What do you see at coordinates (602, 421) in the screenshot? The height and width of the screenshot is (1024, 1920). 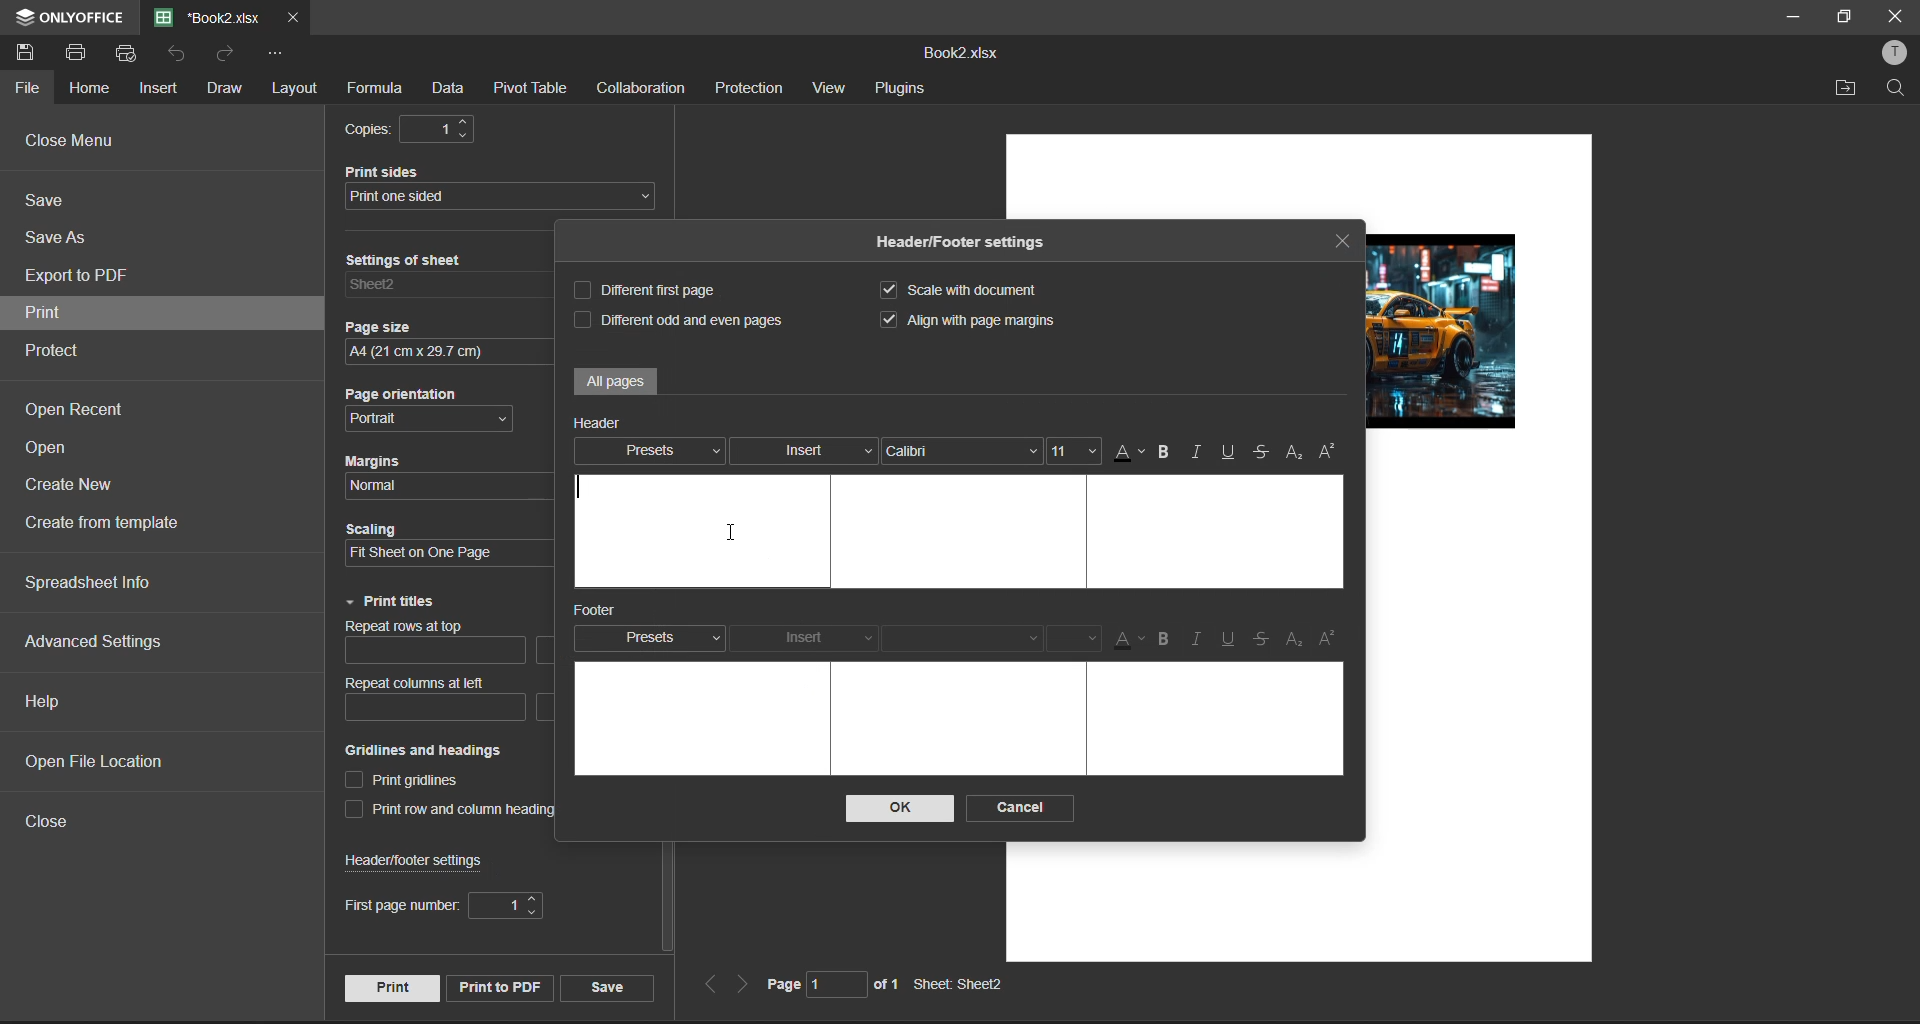 I see `header` at bounding box center [602, 421].